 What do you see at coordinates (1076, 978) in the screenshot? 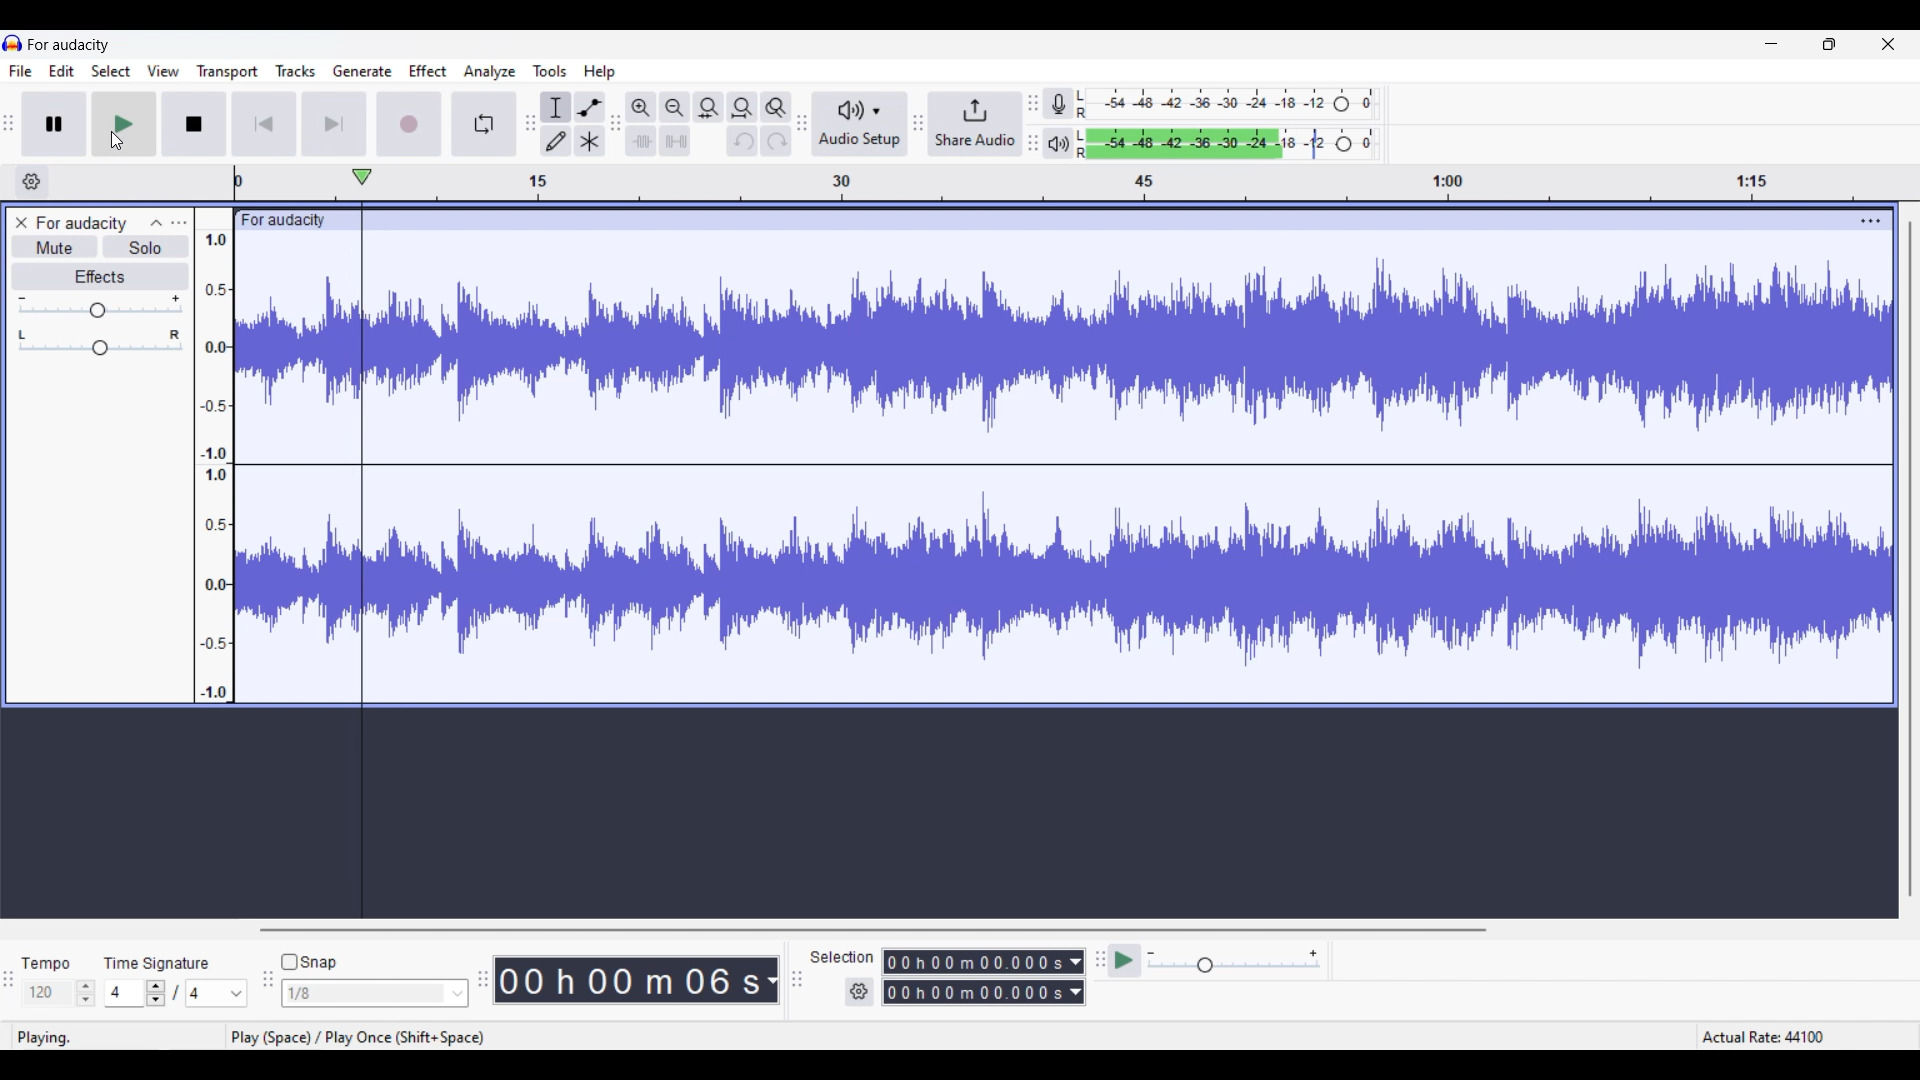
I see `Duration measurement` at bounding box center [1076, 978].